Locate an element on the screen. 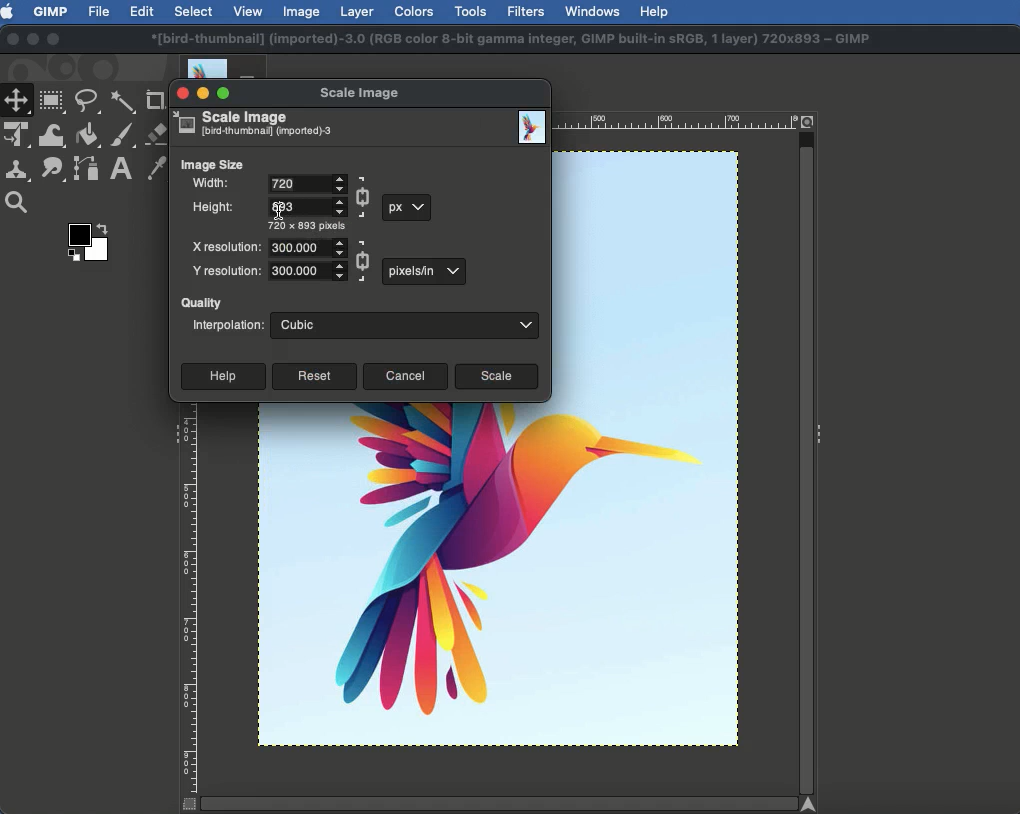 The height and width of the screenshot is (814, 1020). Cubic is located at coordinates (406, 324).